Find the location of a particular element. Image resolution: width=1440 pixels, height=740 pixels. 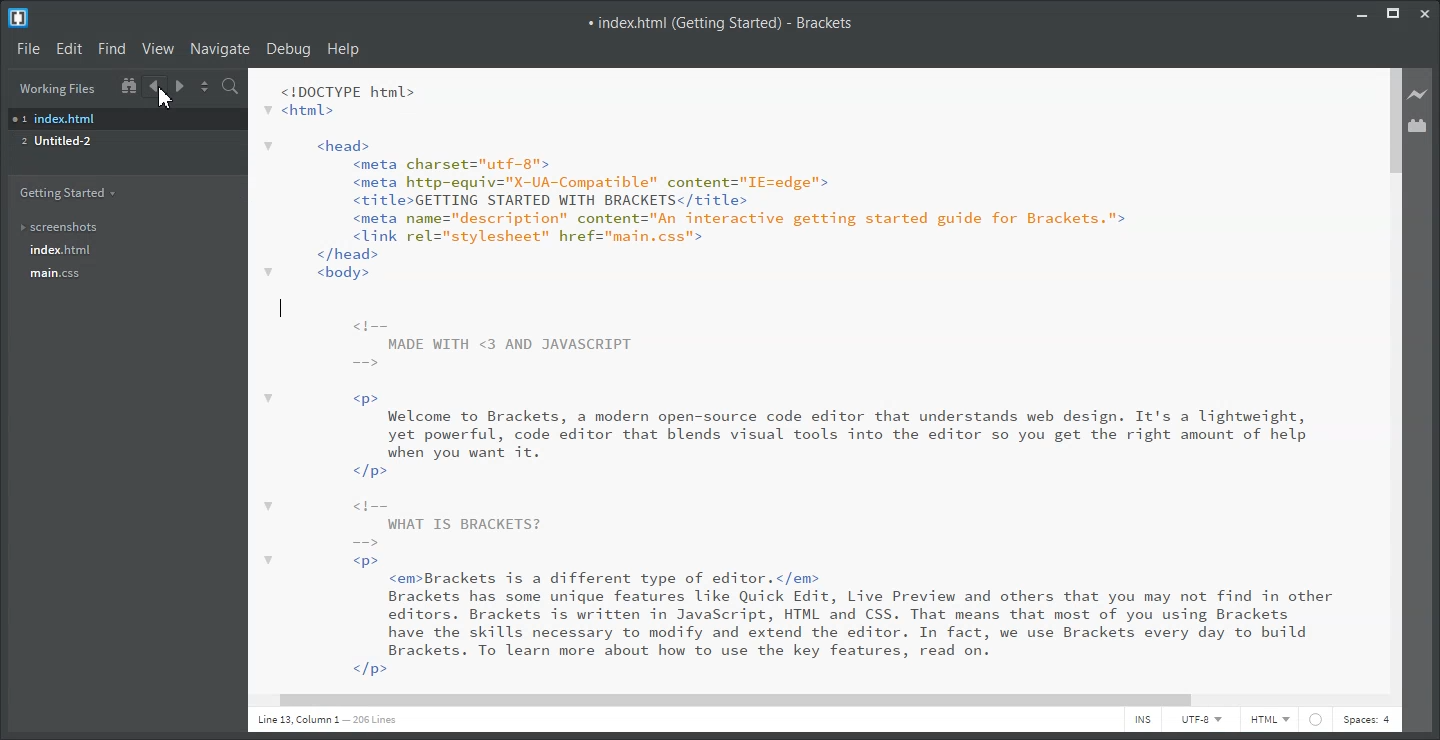

main.css is located at coordinates (51, 274).